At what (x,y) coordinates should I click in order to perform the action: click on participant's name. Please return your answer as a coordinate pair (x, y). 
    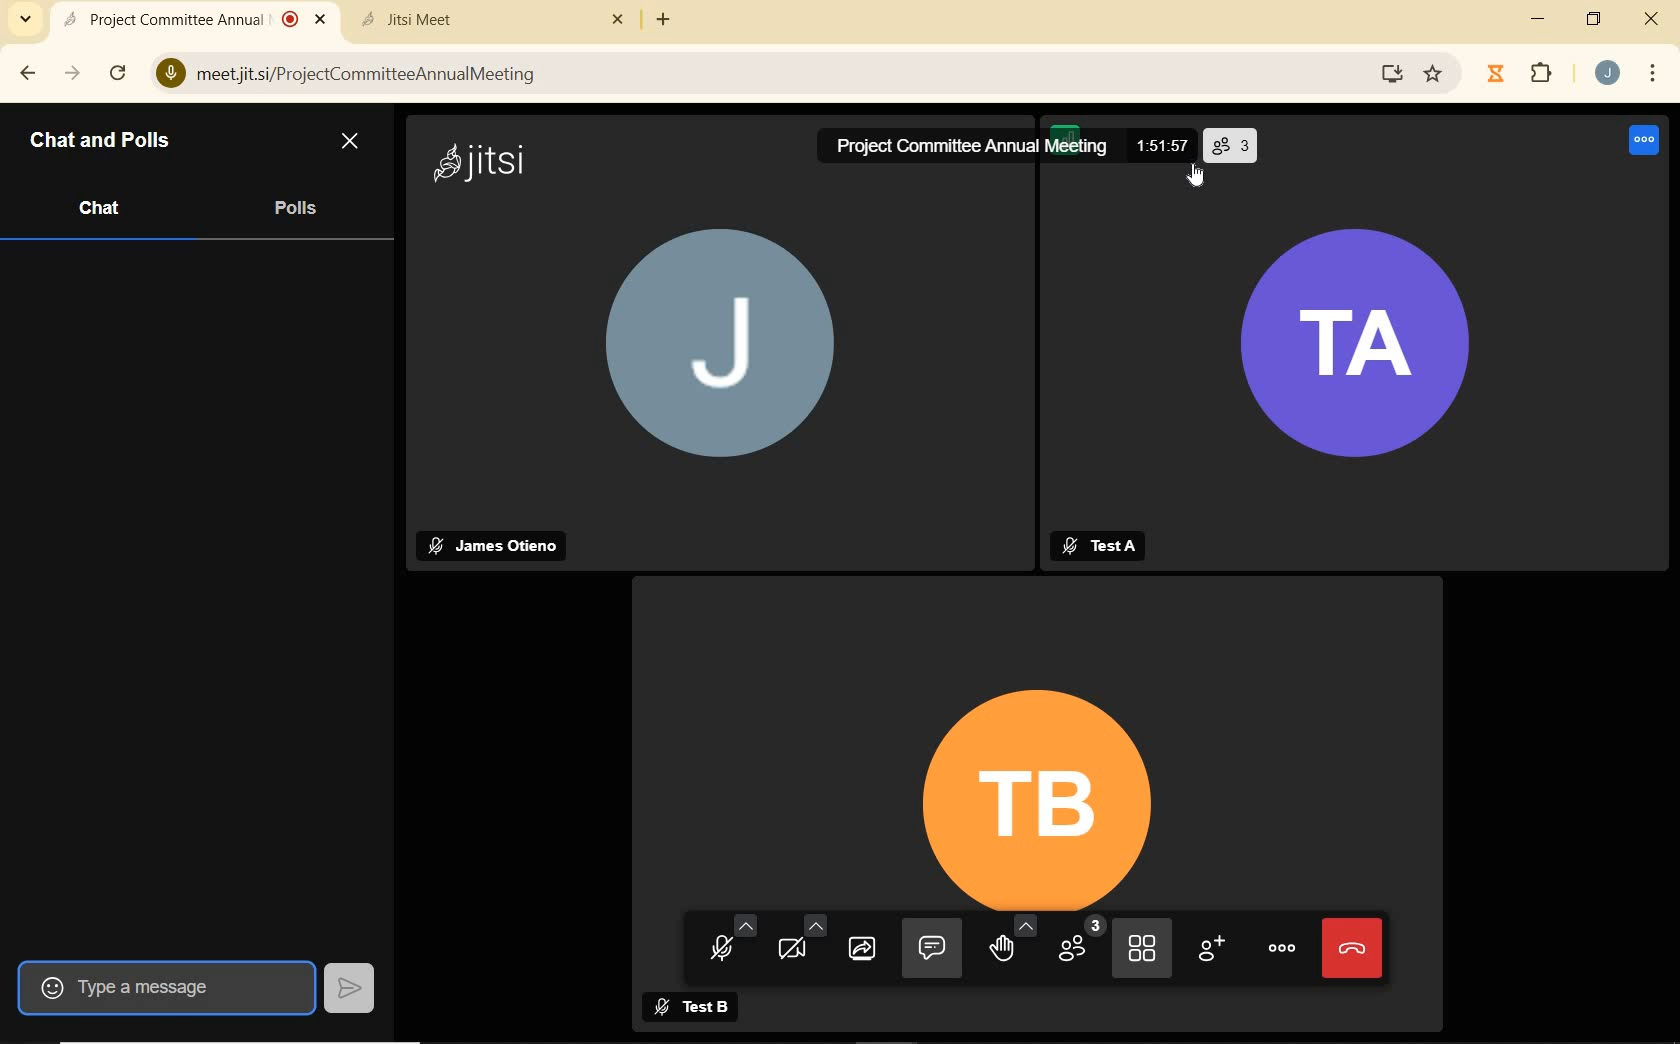
    Looking at the image, I should click on (1120, 544).